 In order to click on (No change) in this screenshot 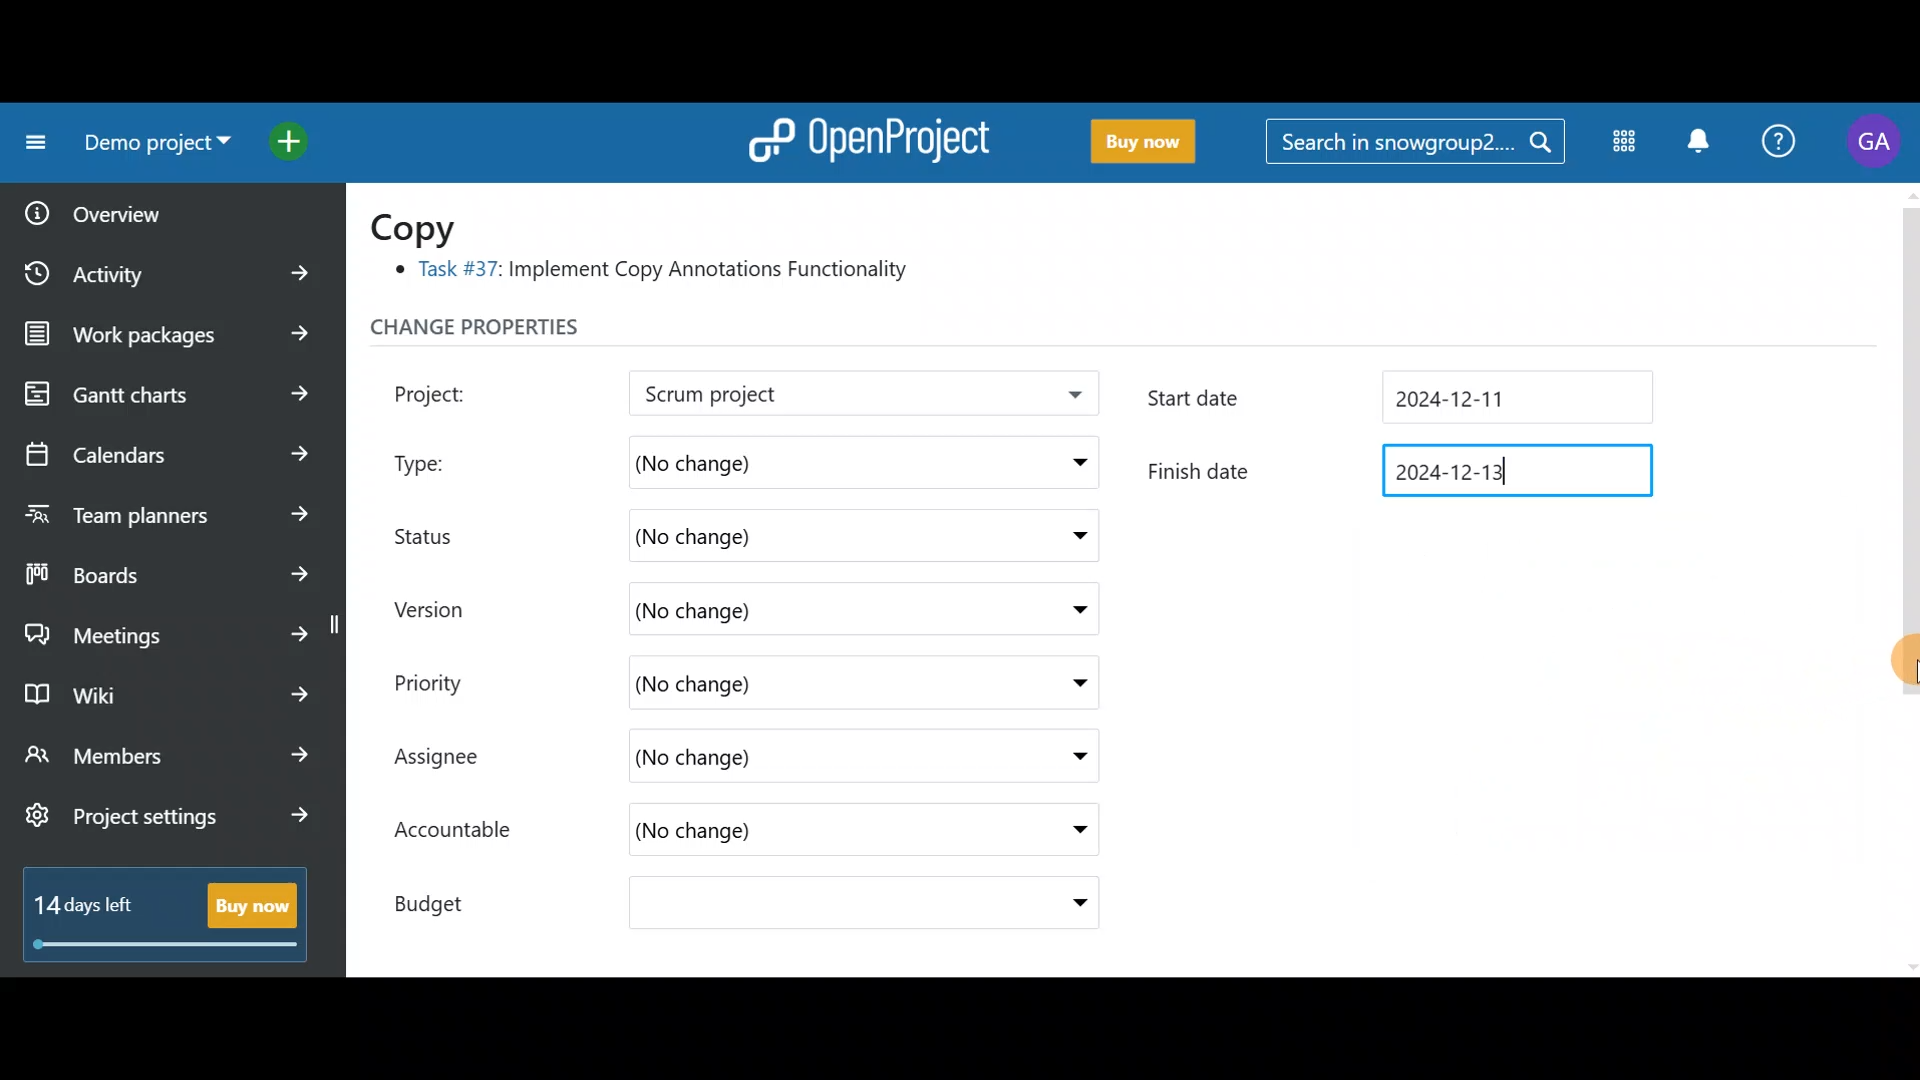, I will do `click(796, 906)`.